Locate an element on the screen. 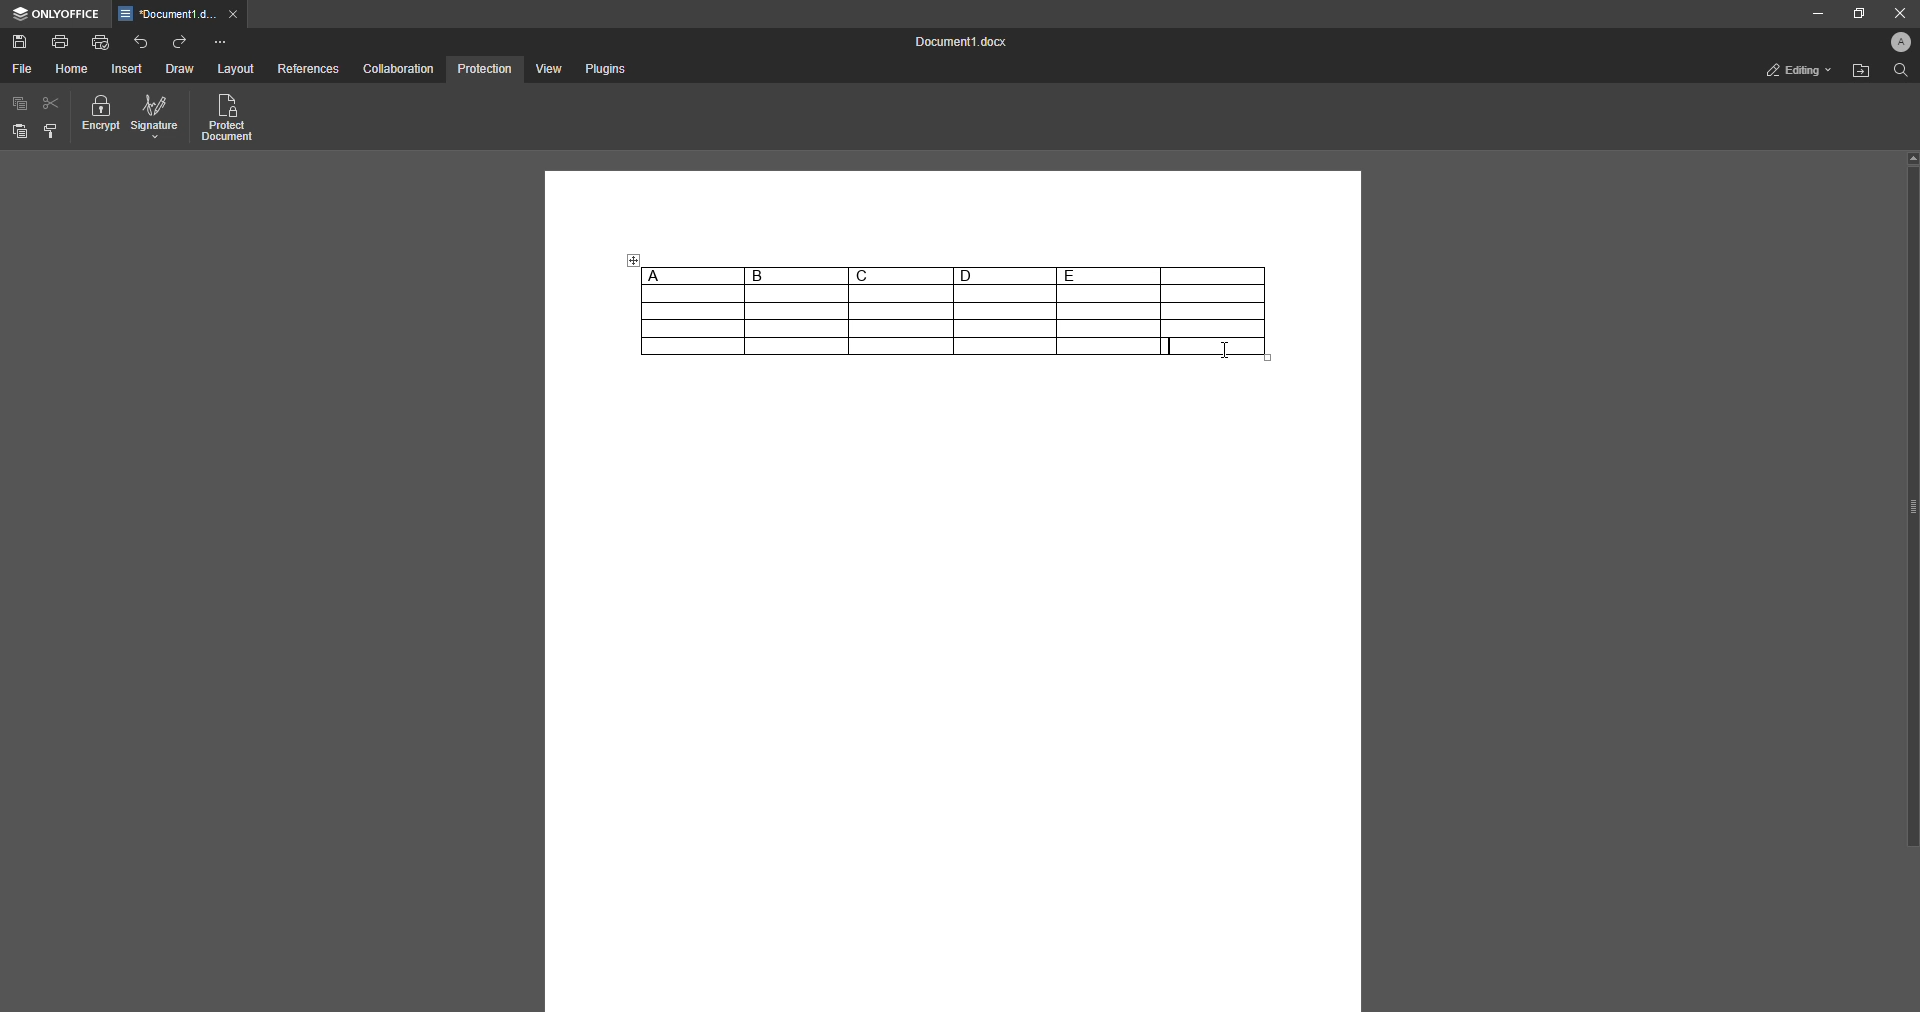  Restore is located at coordinates (1854, 13).